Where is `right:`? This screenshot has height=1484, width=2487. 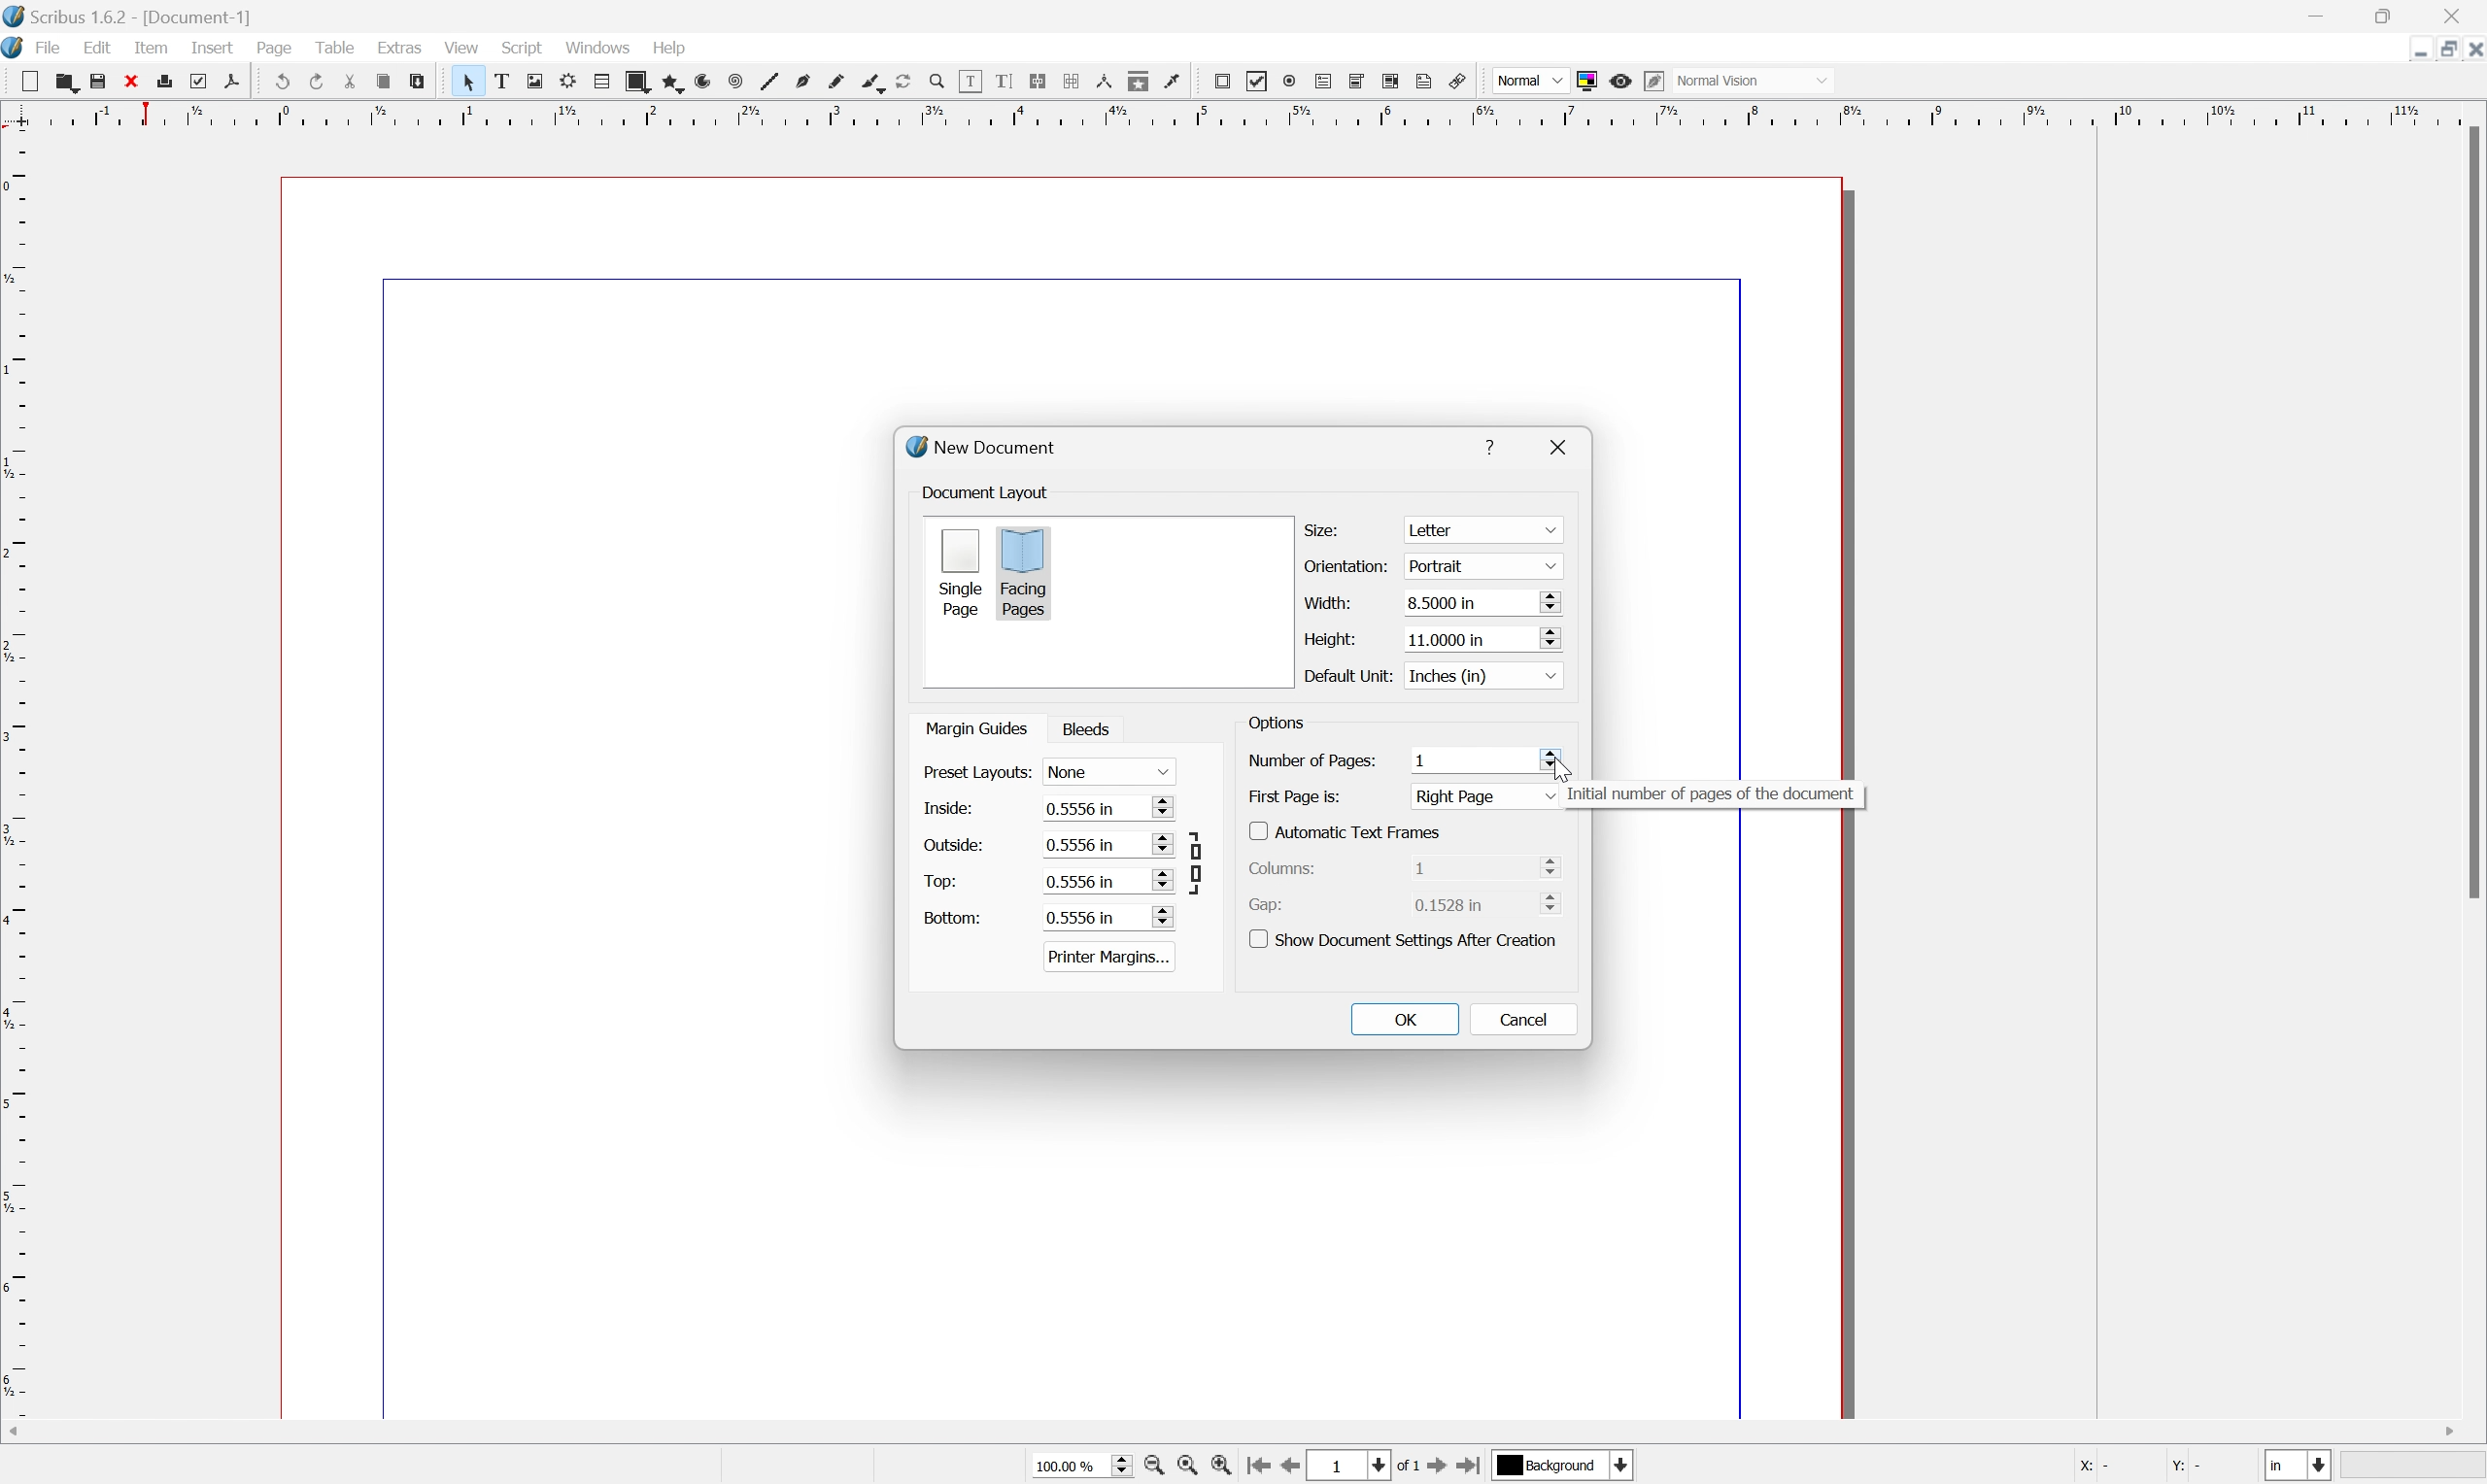
right: is located at coordinates (947, 843).